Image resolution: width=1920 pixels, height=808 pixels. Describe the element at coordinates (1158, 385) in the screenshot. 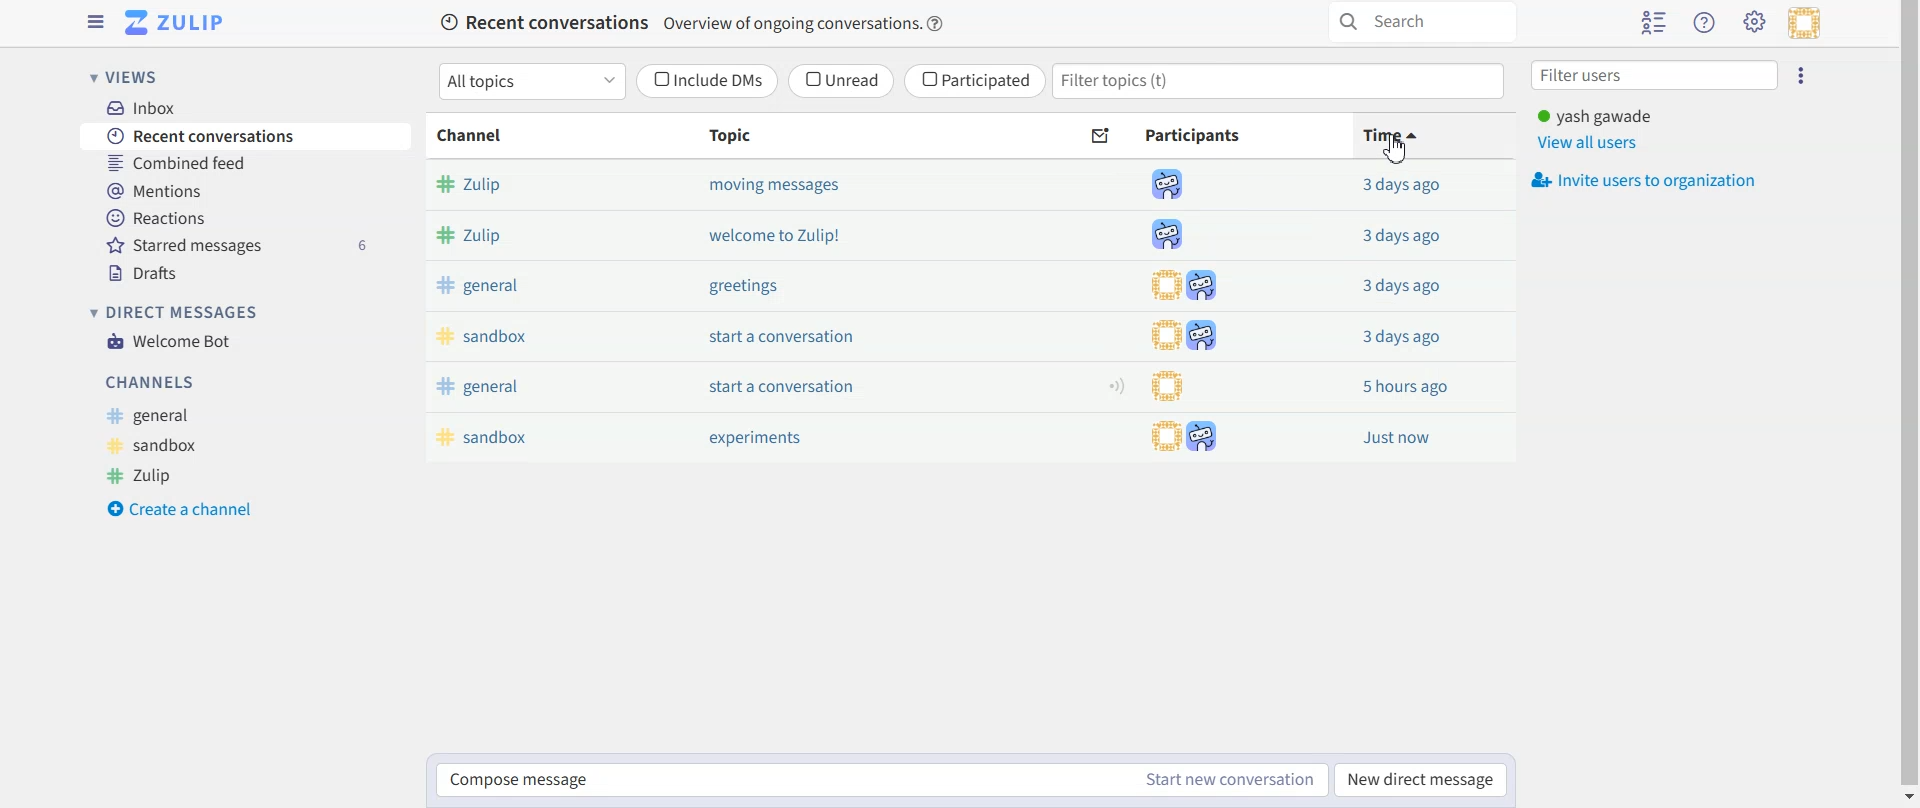

I see `participants` at that location.